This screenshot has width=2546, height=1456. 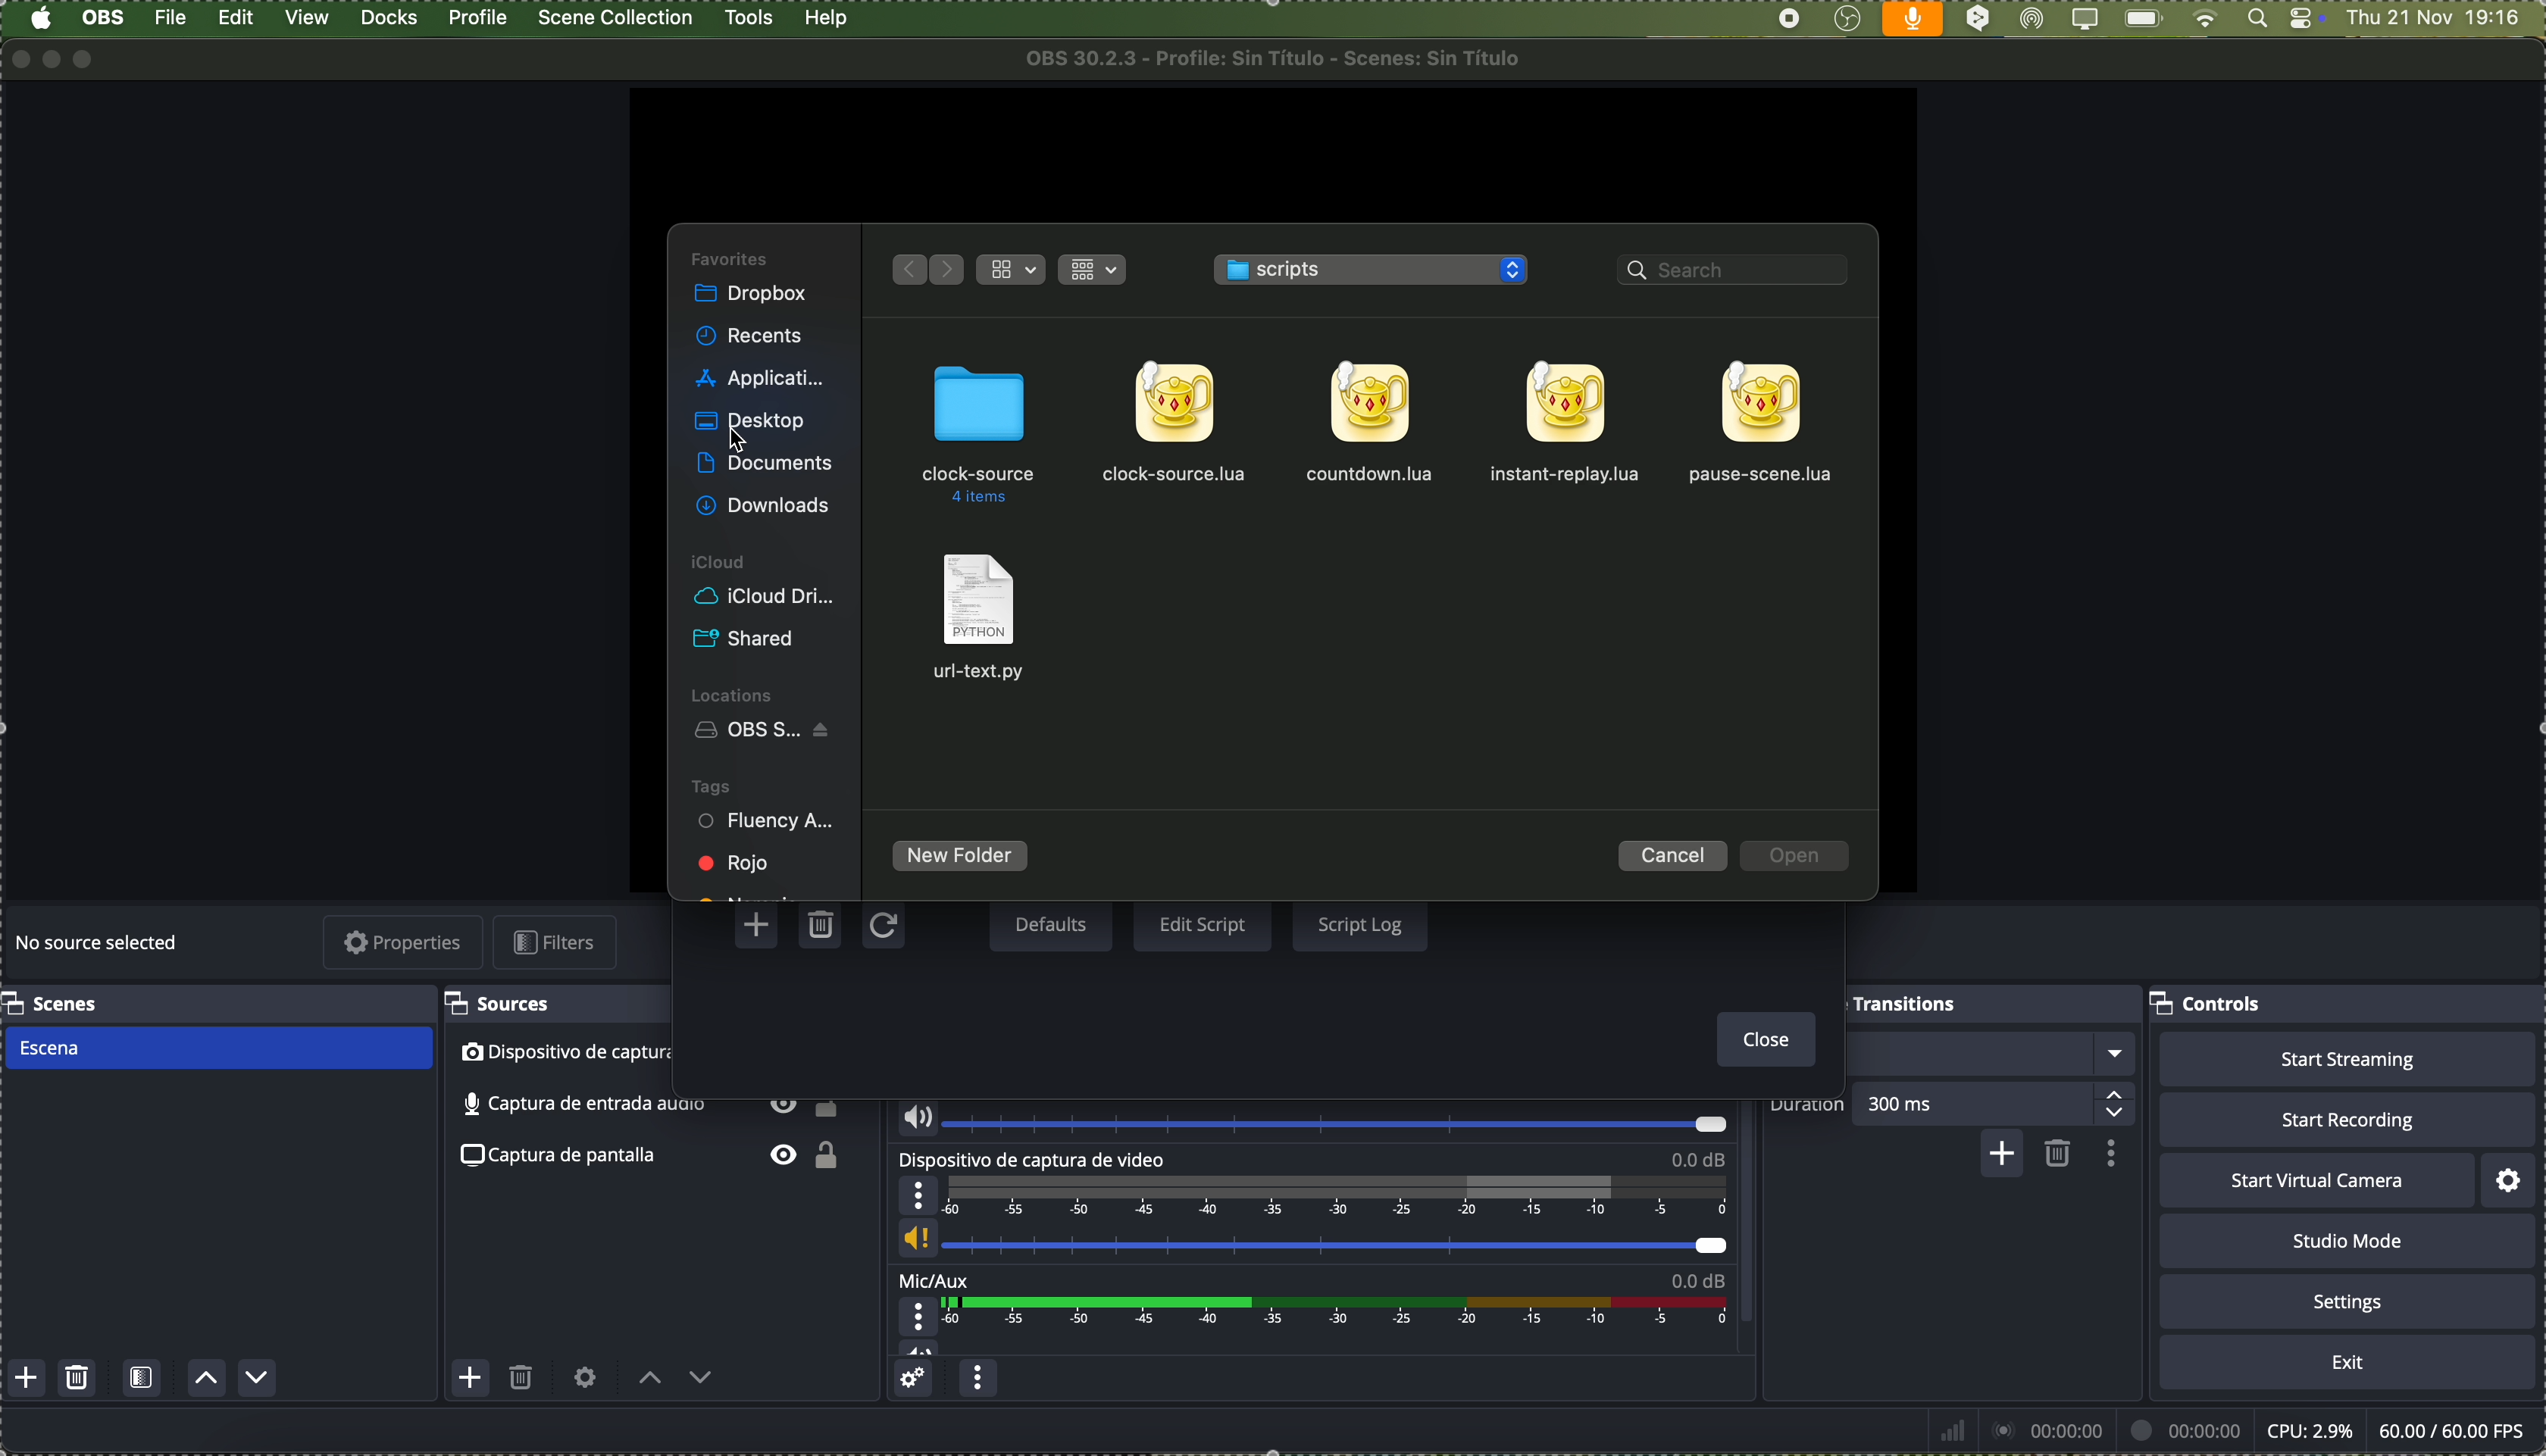 I want to click on start recording, so click(x=2346, y=1119).